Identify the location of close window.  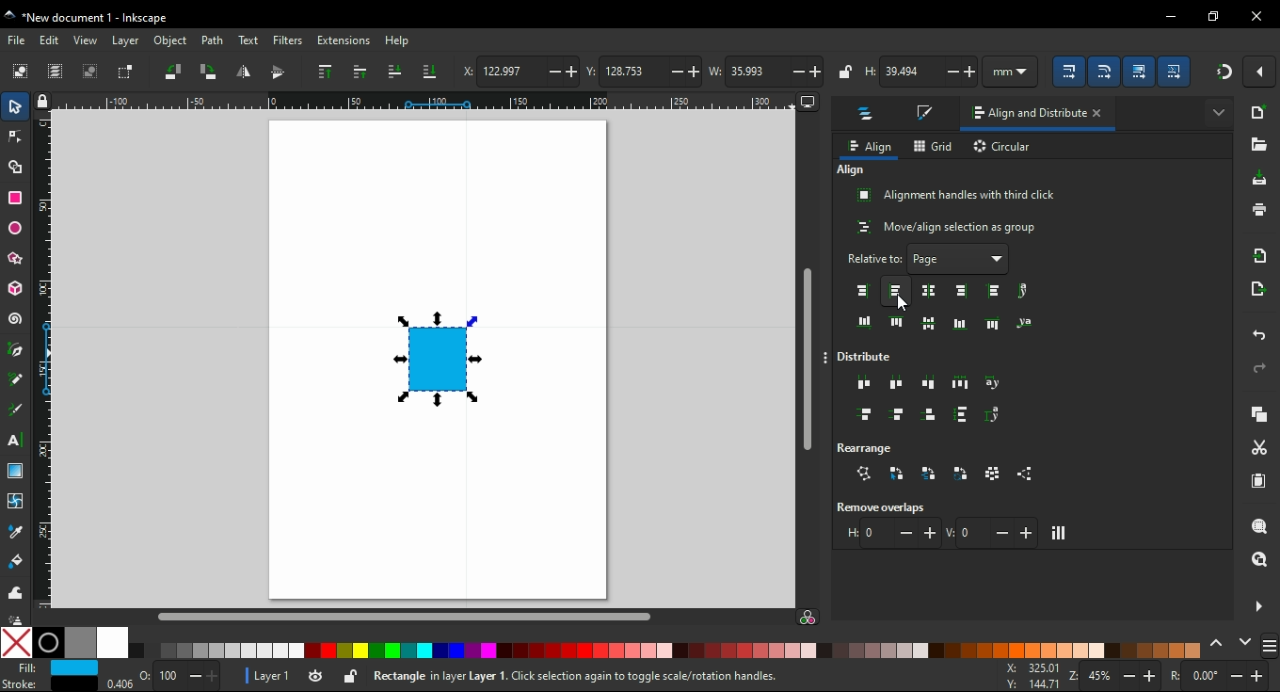
(1254, 16).